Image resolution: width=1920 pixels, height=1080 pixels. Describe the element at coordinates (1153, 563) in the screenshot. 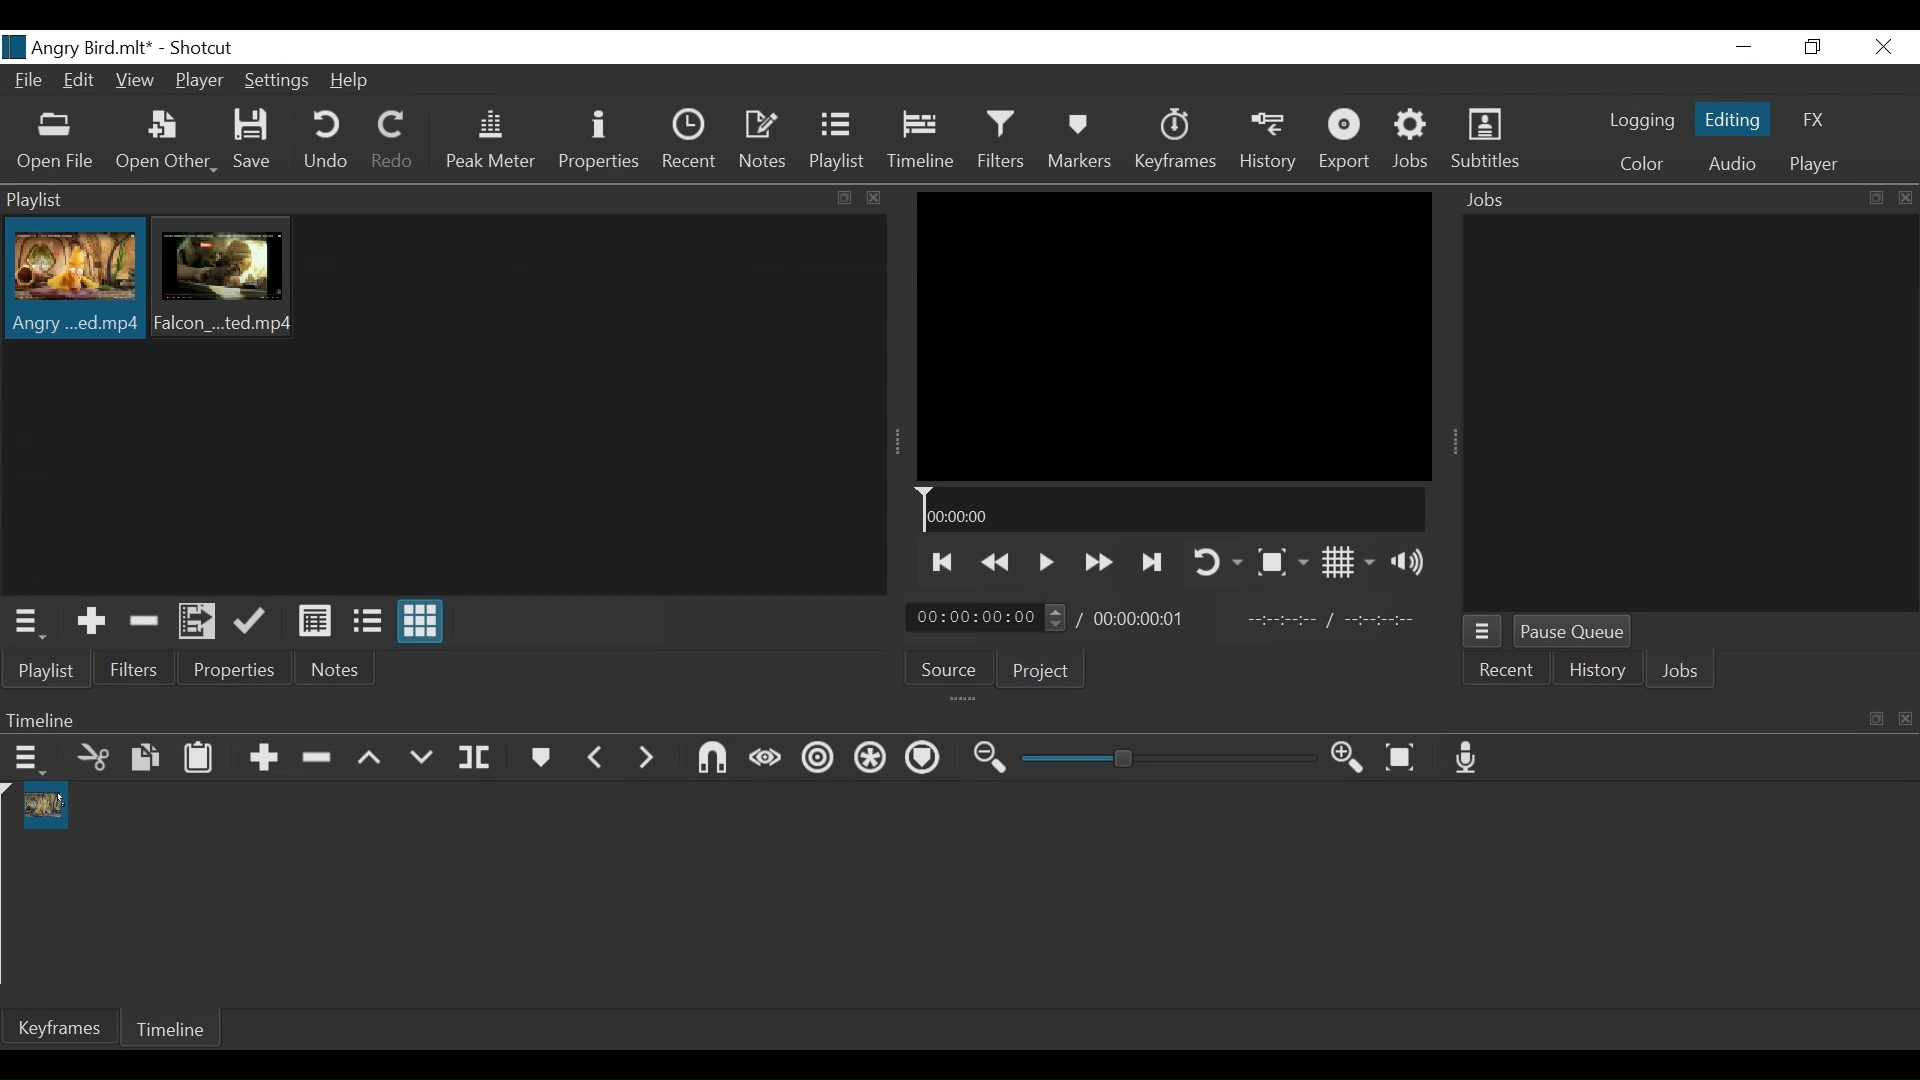

I see `Skip to the next point` at that location.